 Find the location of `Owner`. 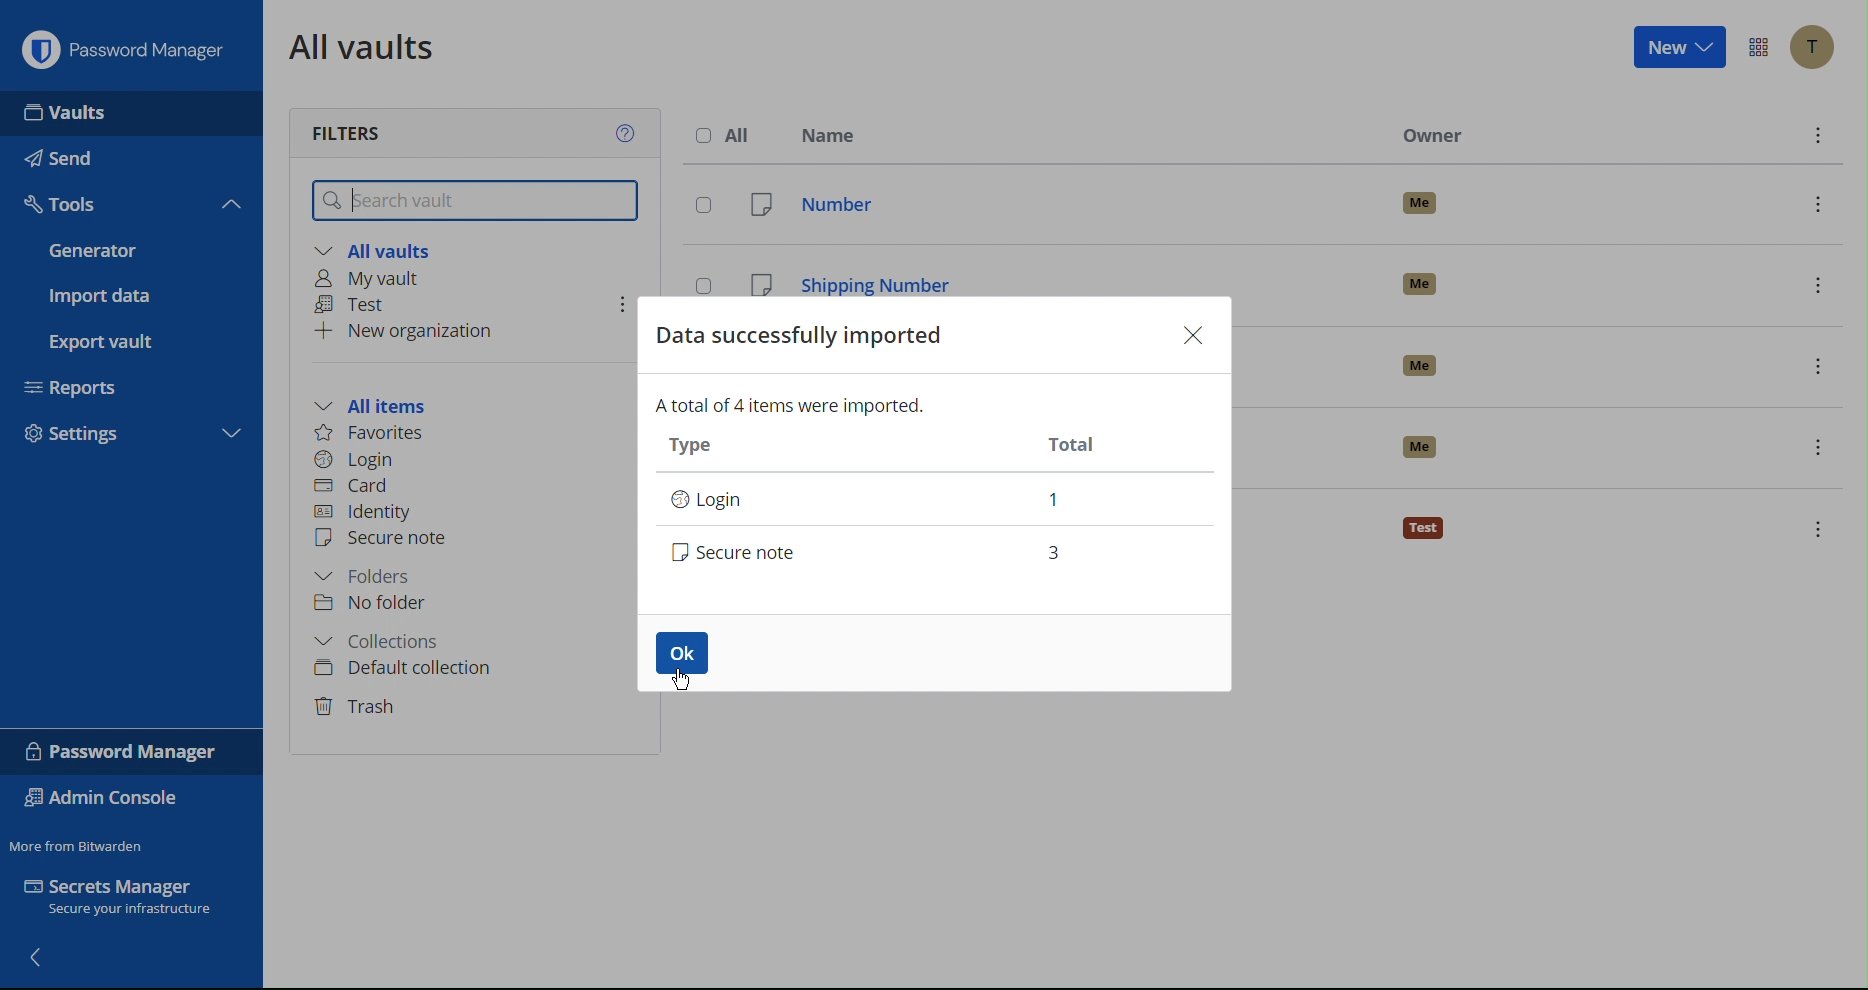

Owner is located at coordinates (1433, 136).